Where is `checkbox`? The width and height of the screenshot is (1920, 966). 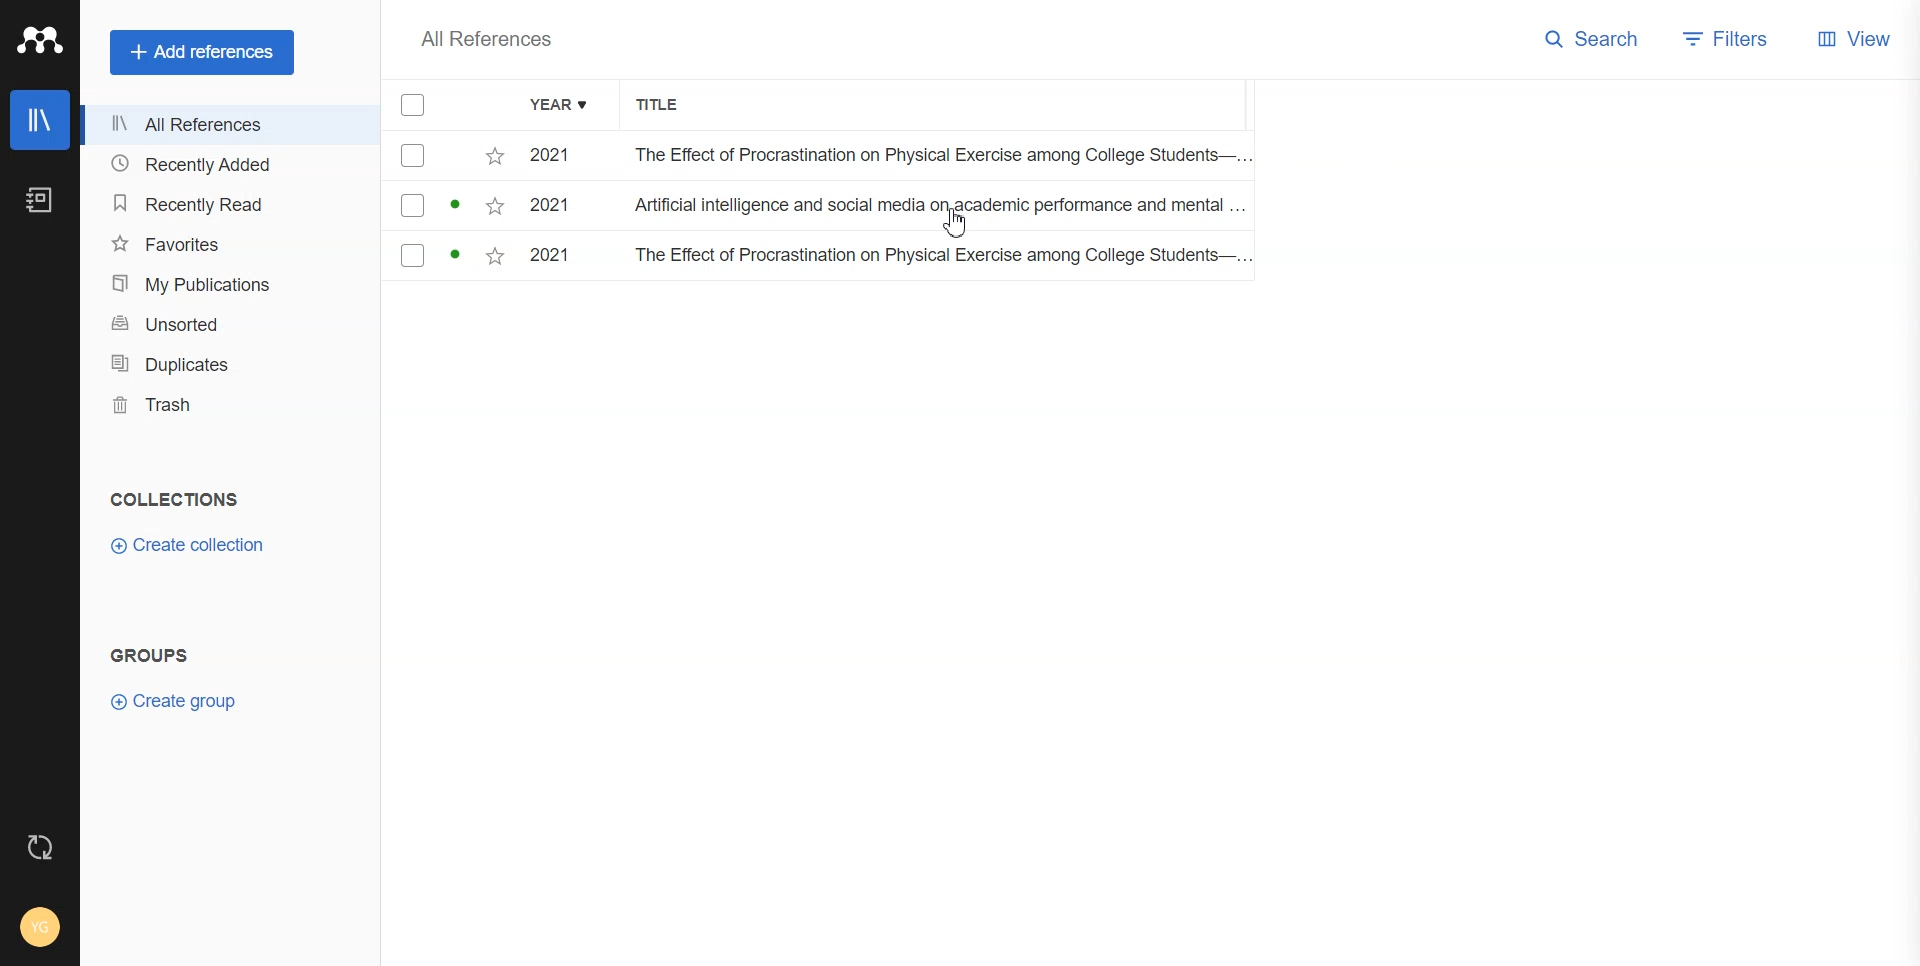 checkbox is located at coordinates (447, 156).